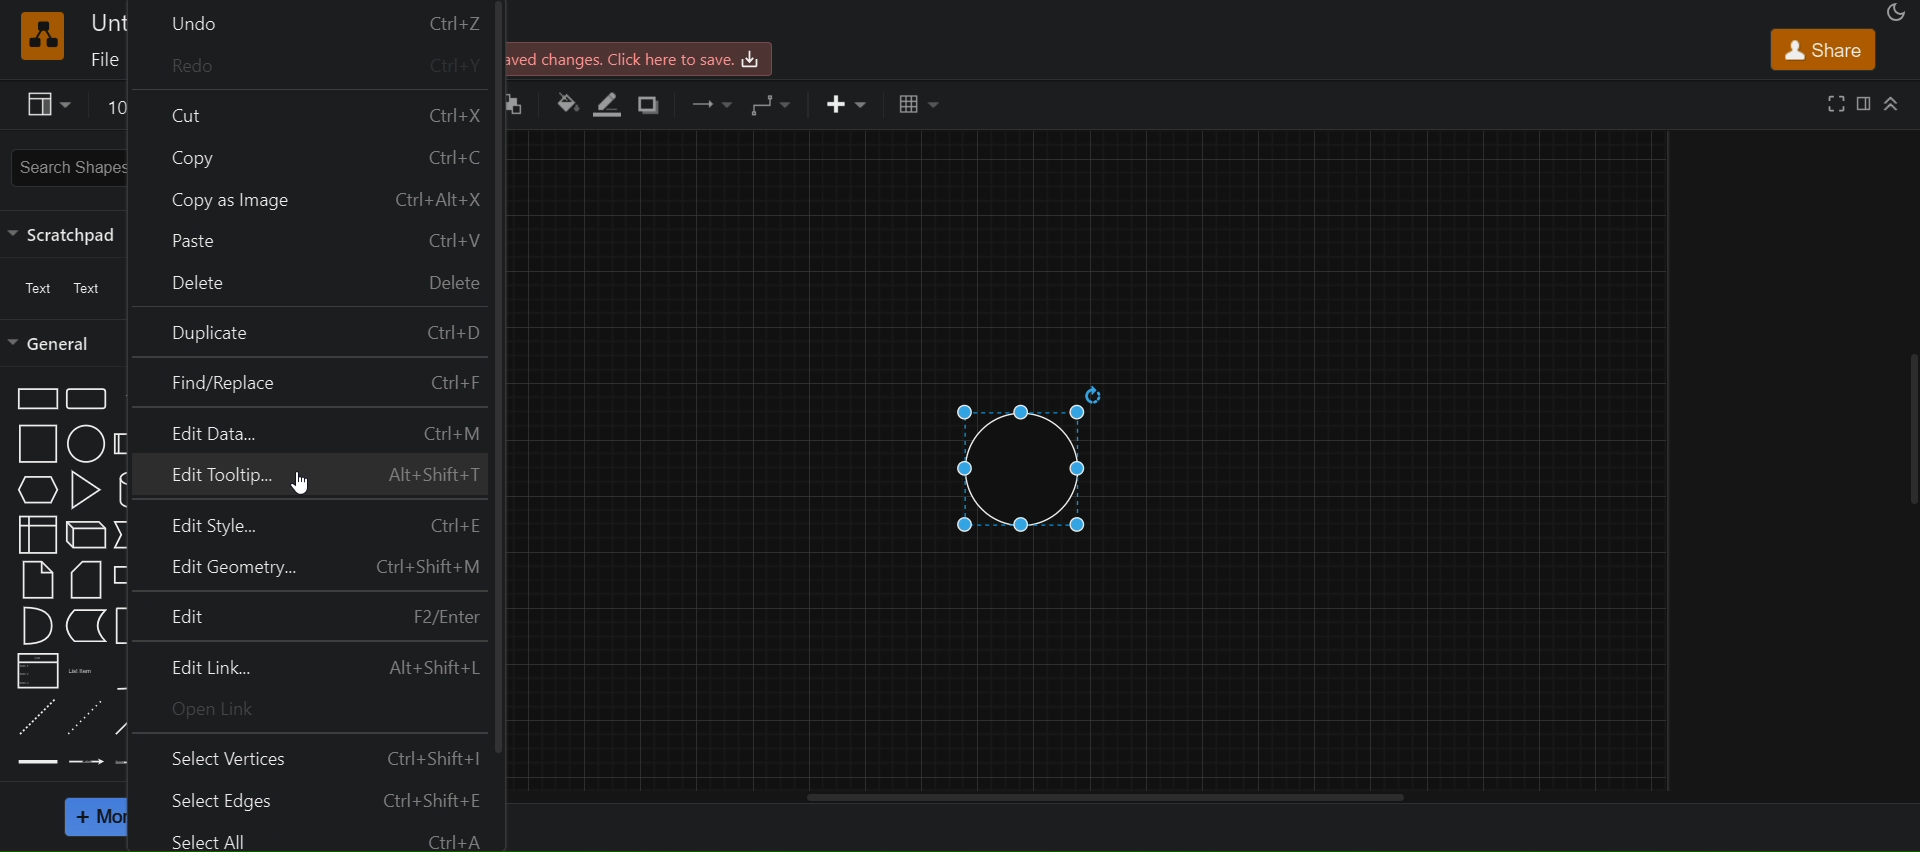 This screenshot has width=1920, height=852. I want to click on edit link, so click(310, 664).